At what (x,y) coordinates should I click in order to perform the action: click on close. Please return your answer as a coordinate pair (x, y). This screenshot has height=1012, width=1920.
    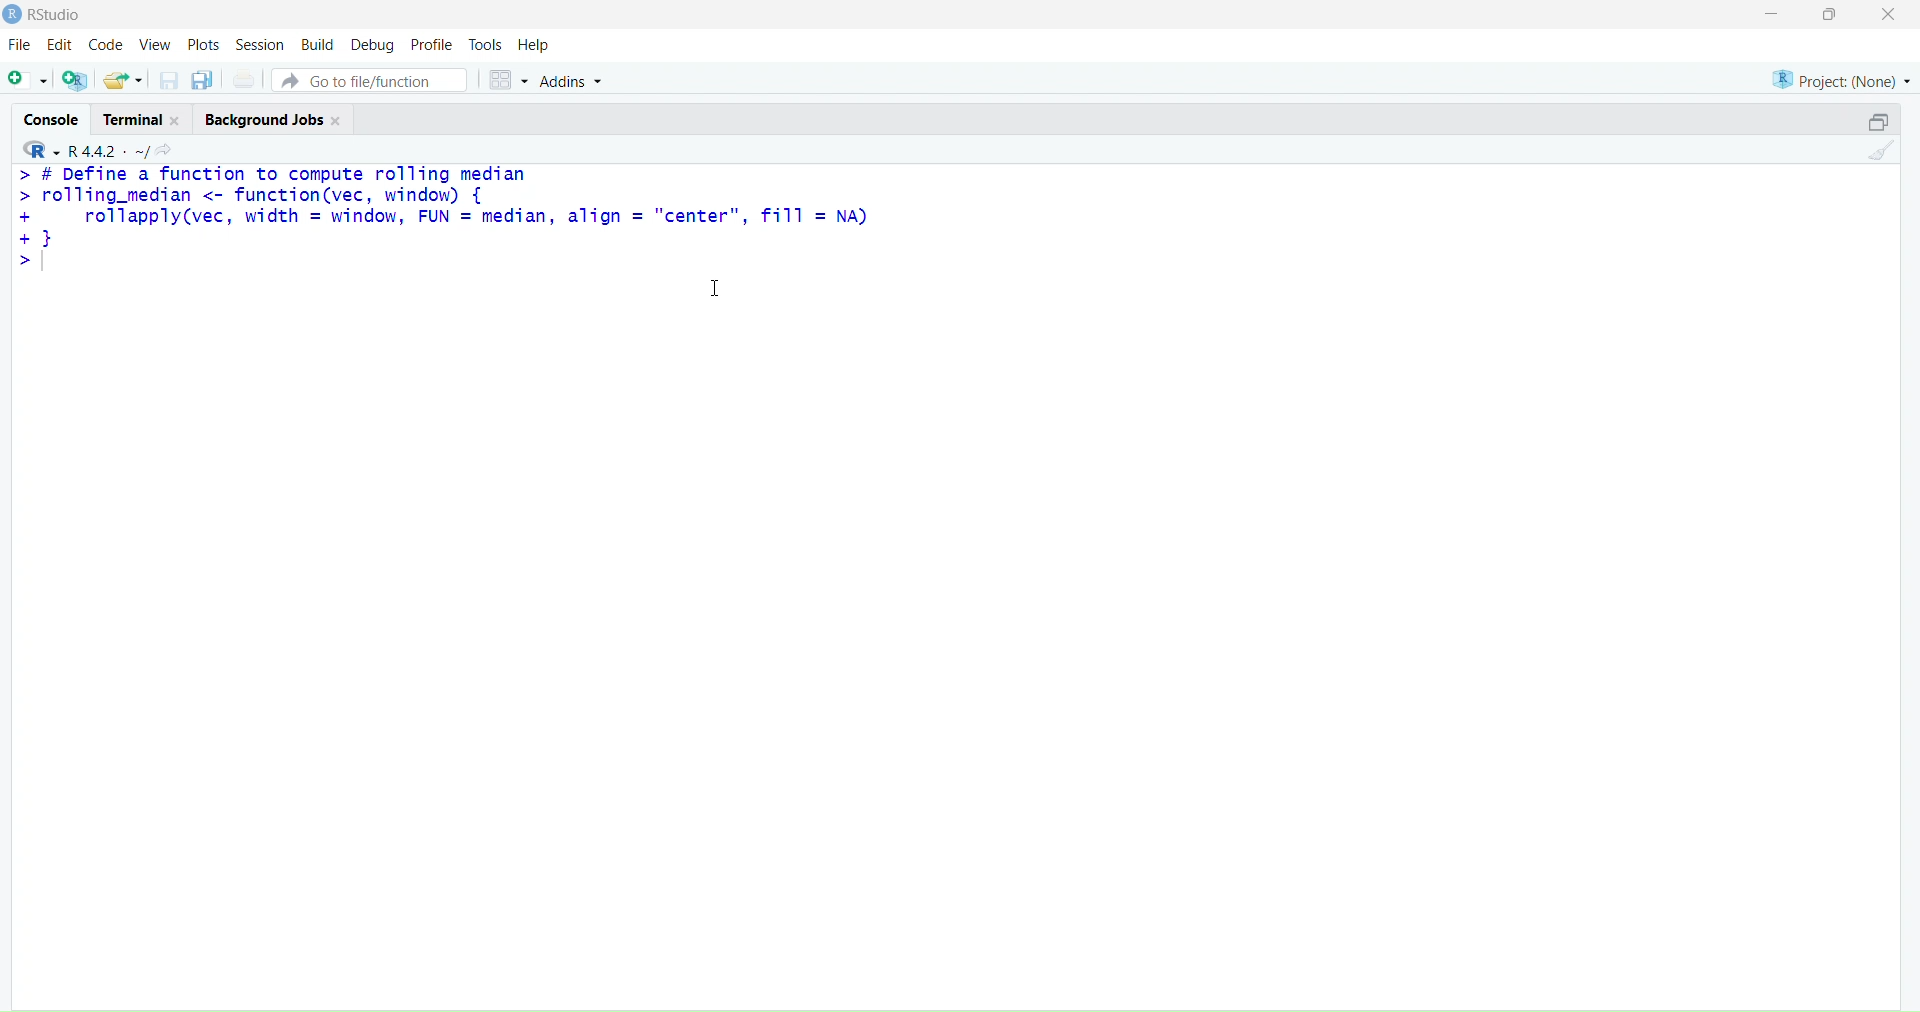
    Looking at the image, I should click on (174, 121).